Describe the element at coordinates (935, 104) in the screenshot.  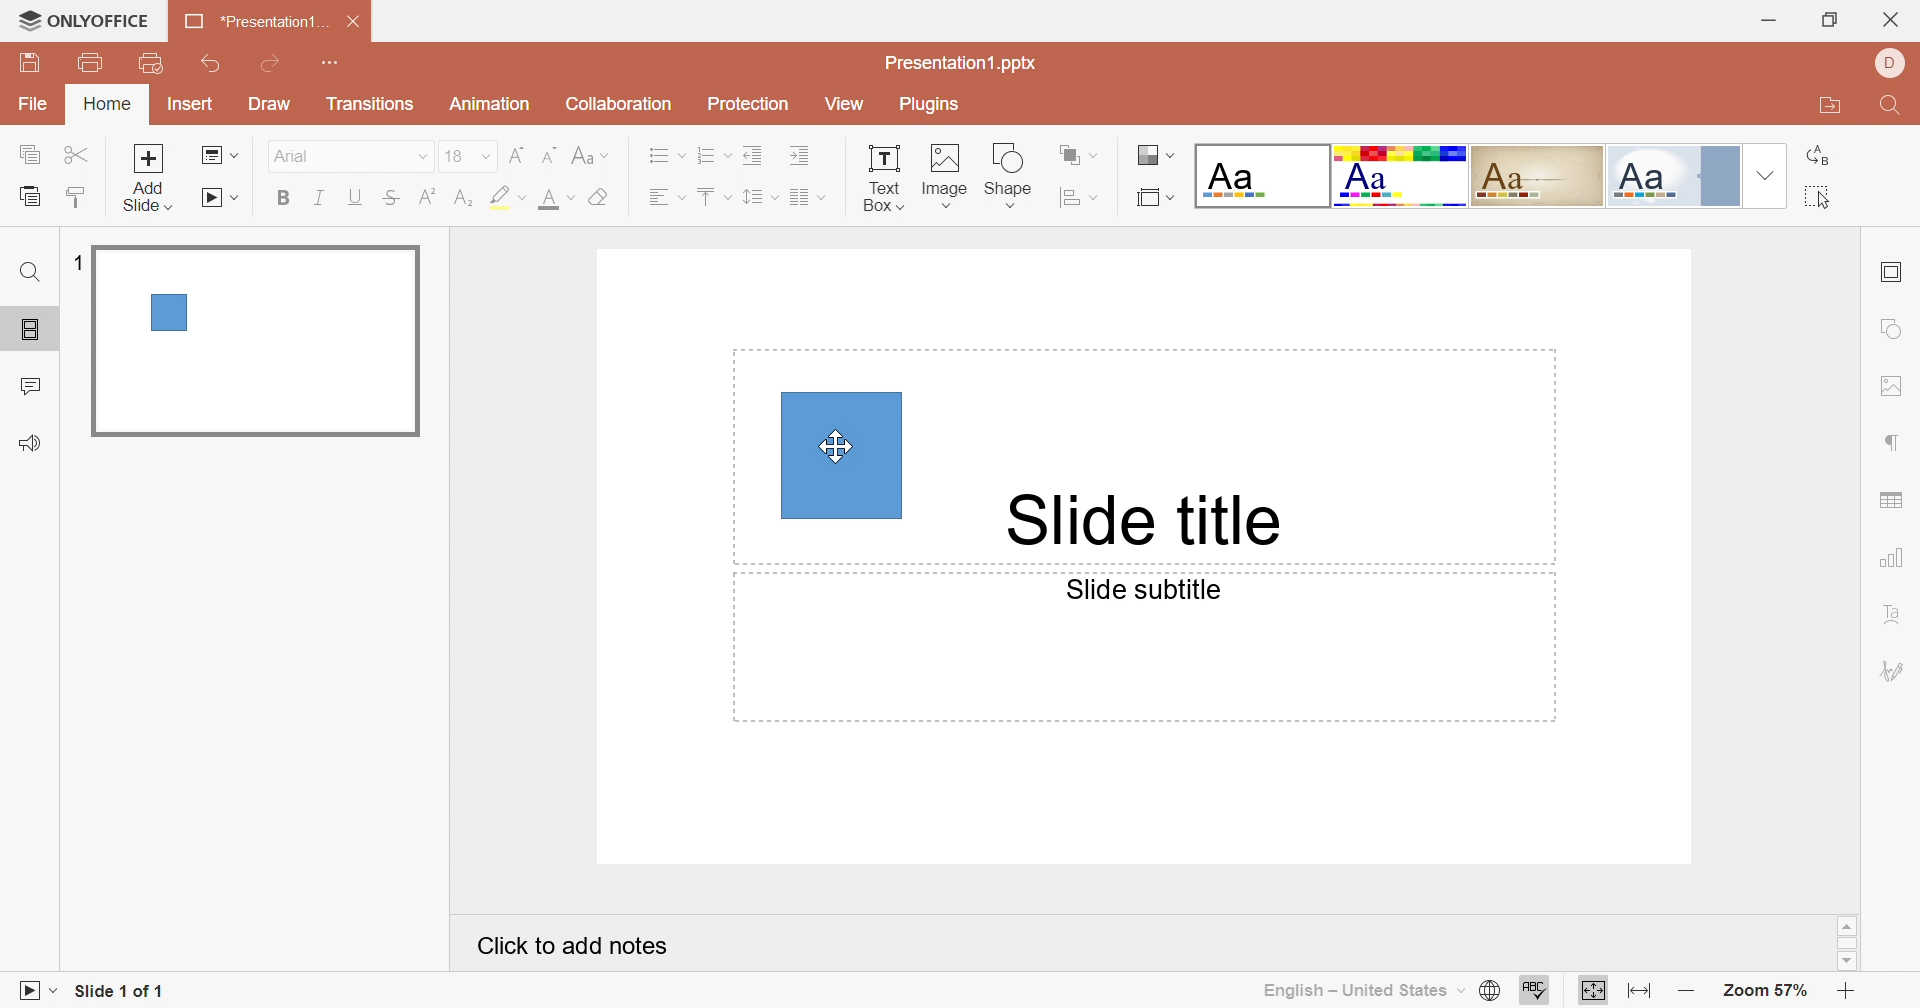
I see `Plugins` at that location.